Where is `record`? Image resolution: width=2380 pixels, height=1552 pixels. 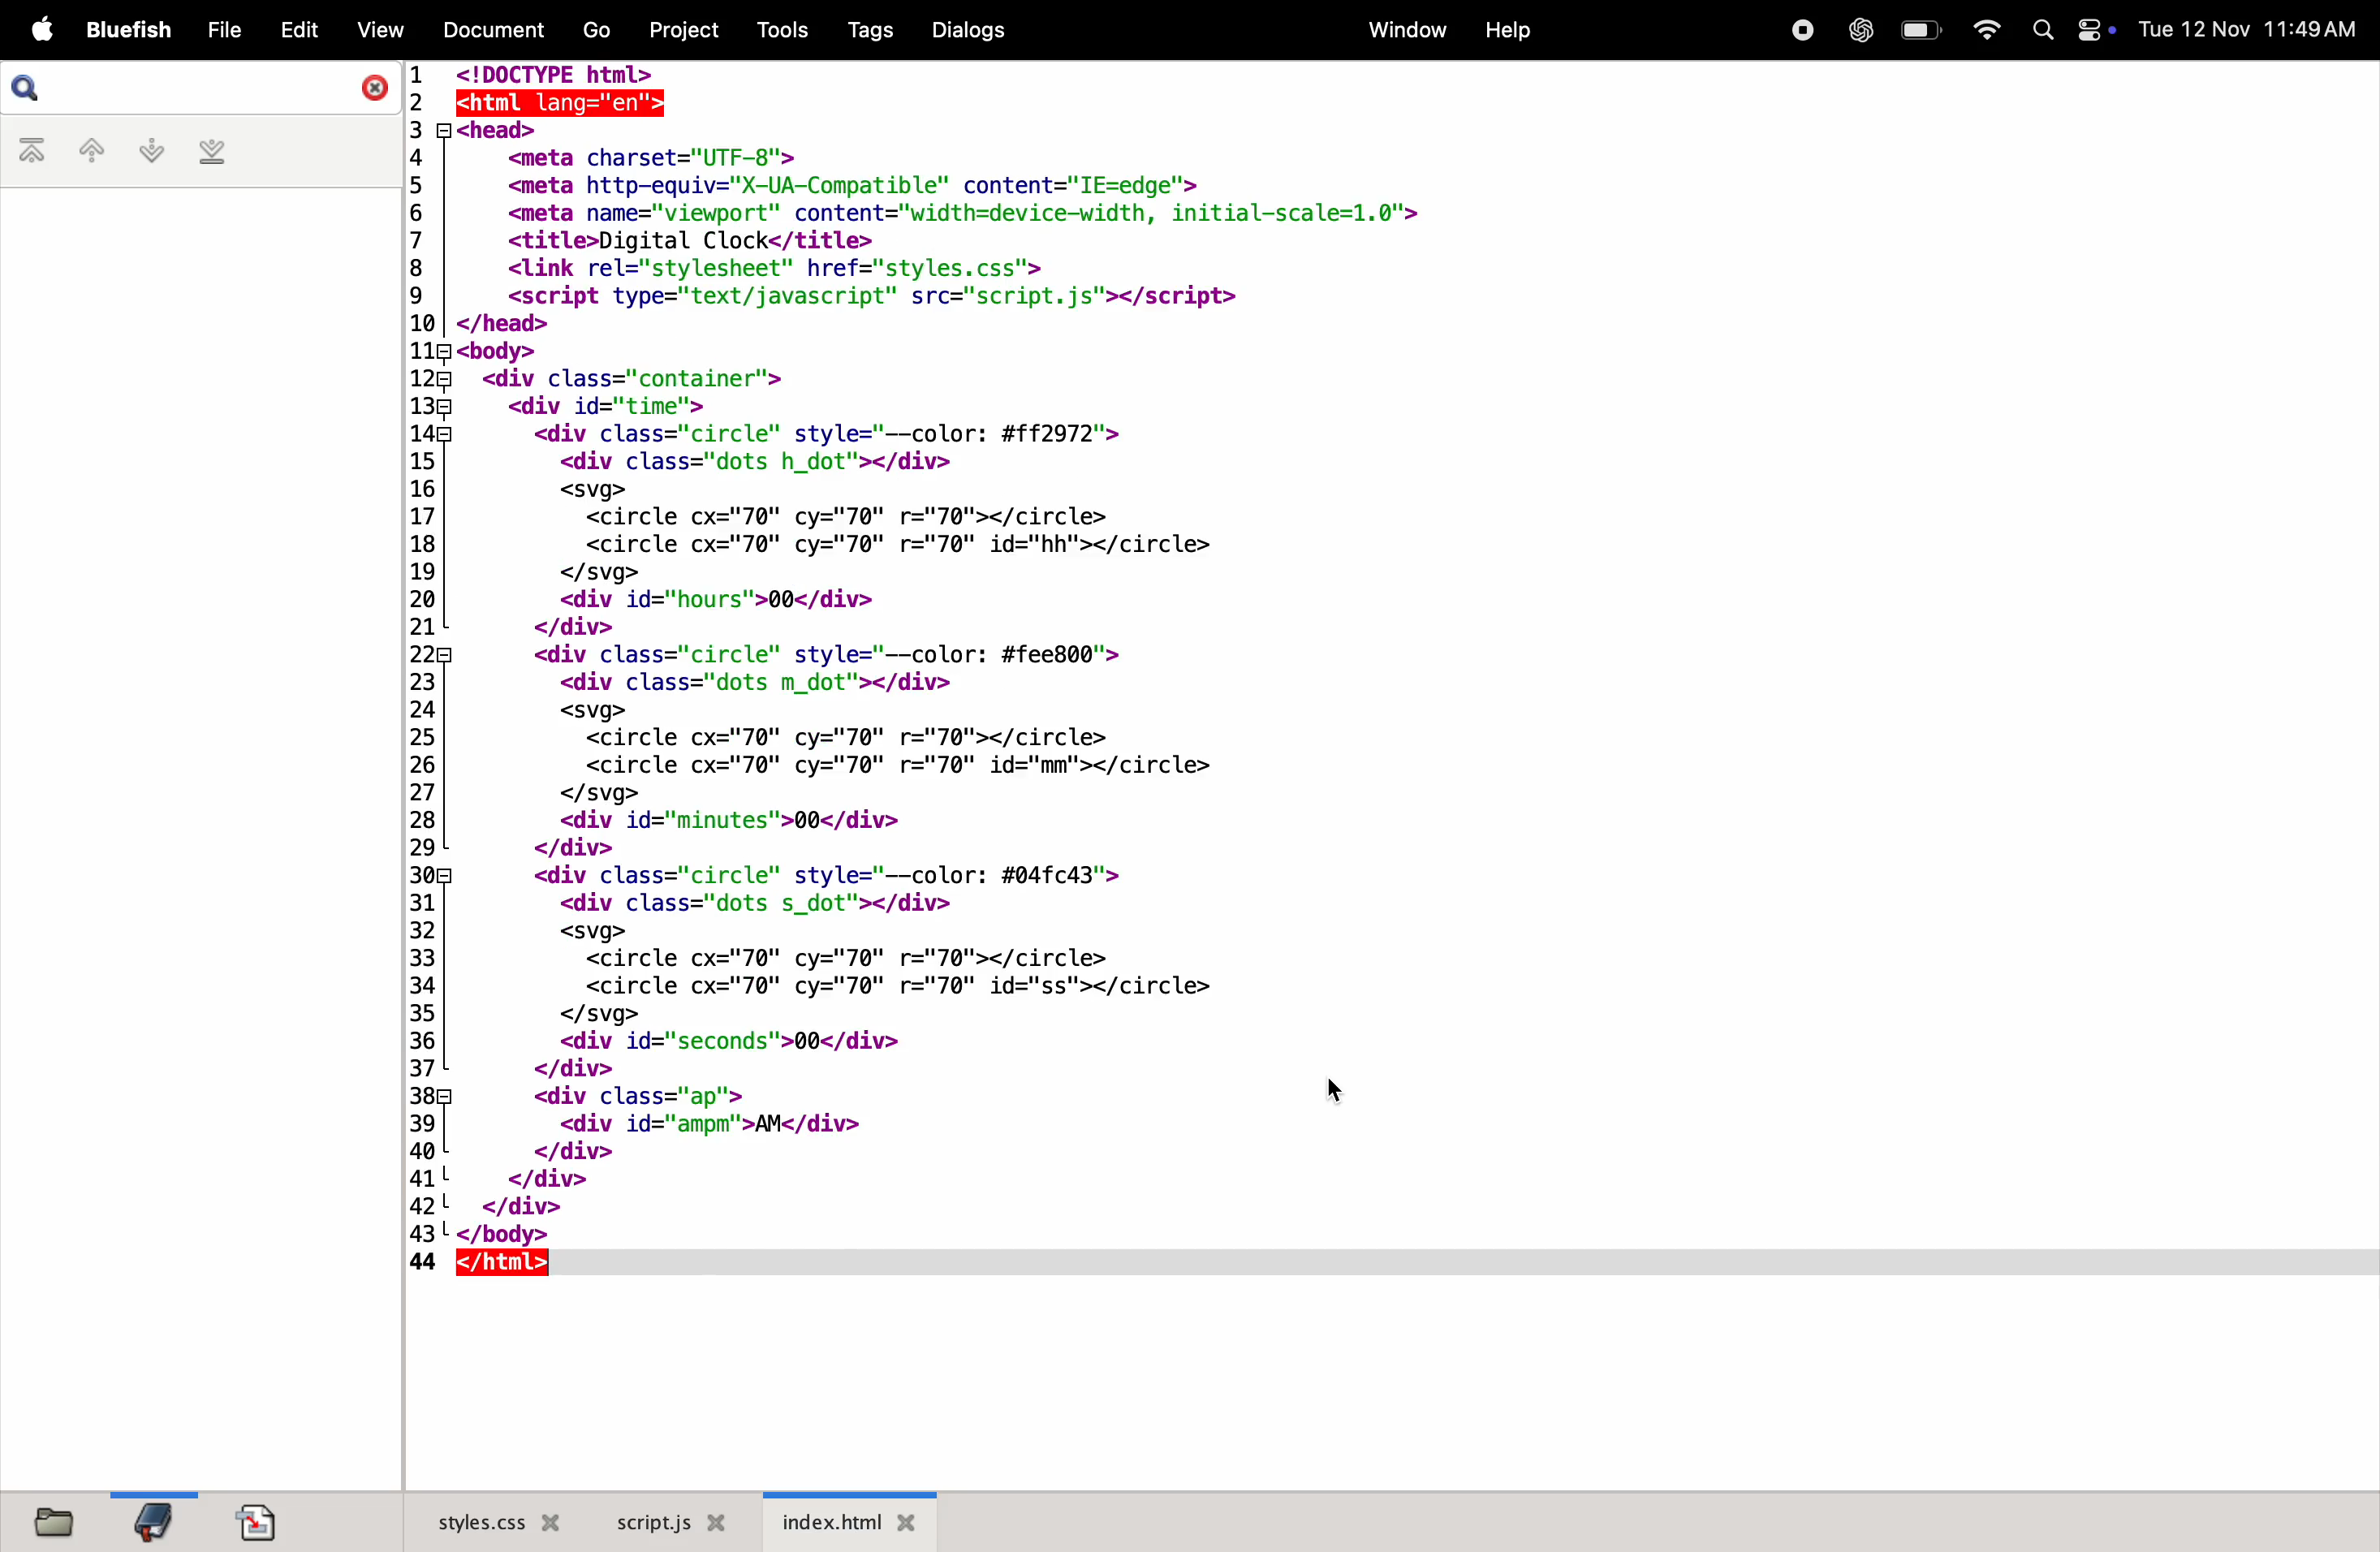
record is located at coordinates (1796, 30).